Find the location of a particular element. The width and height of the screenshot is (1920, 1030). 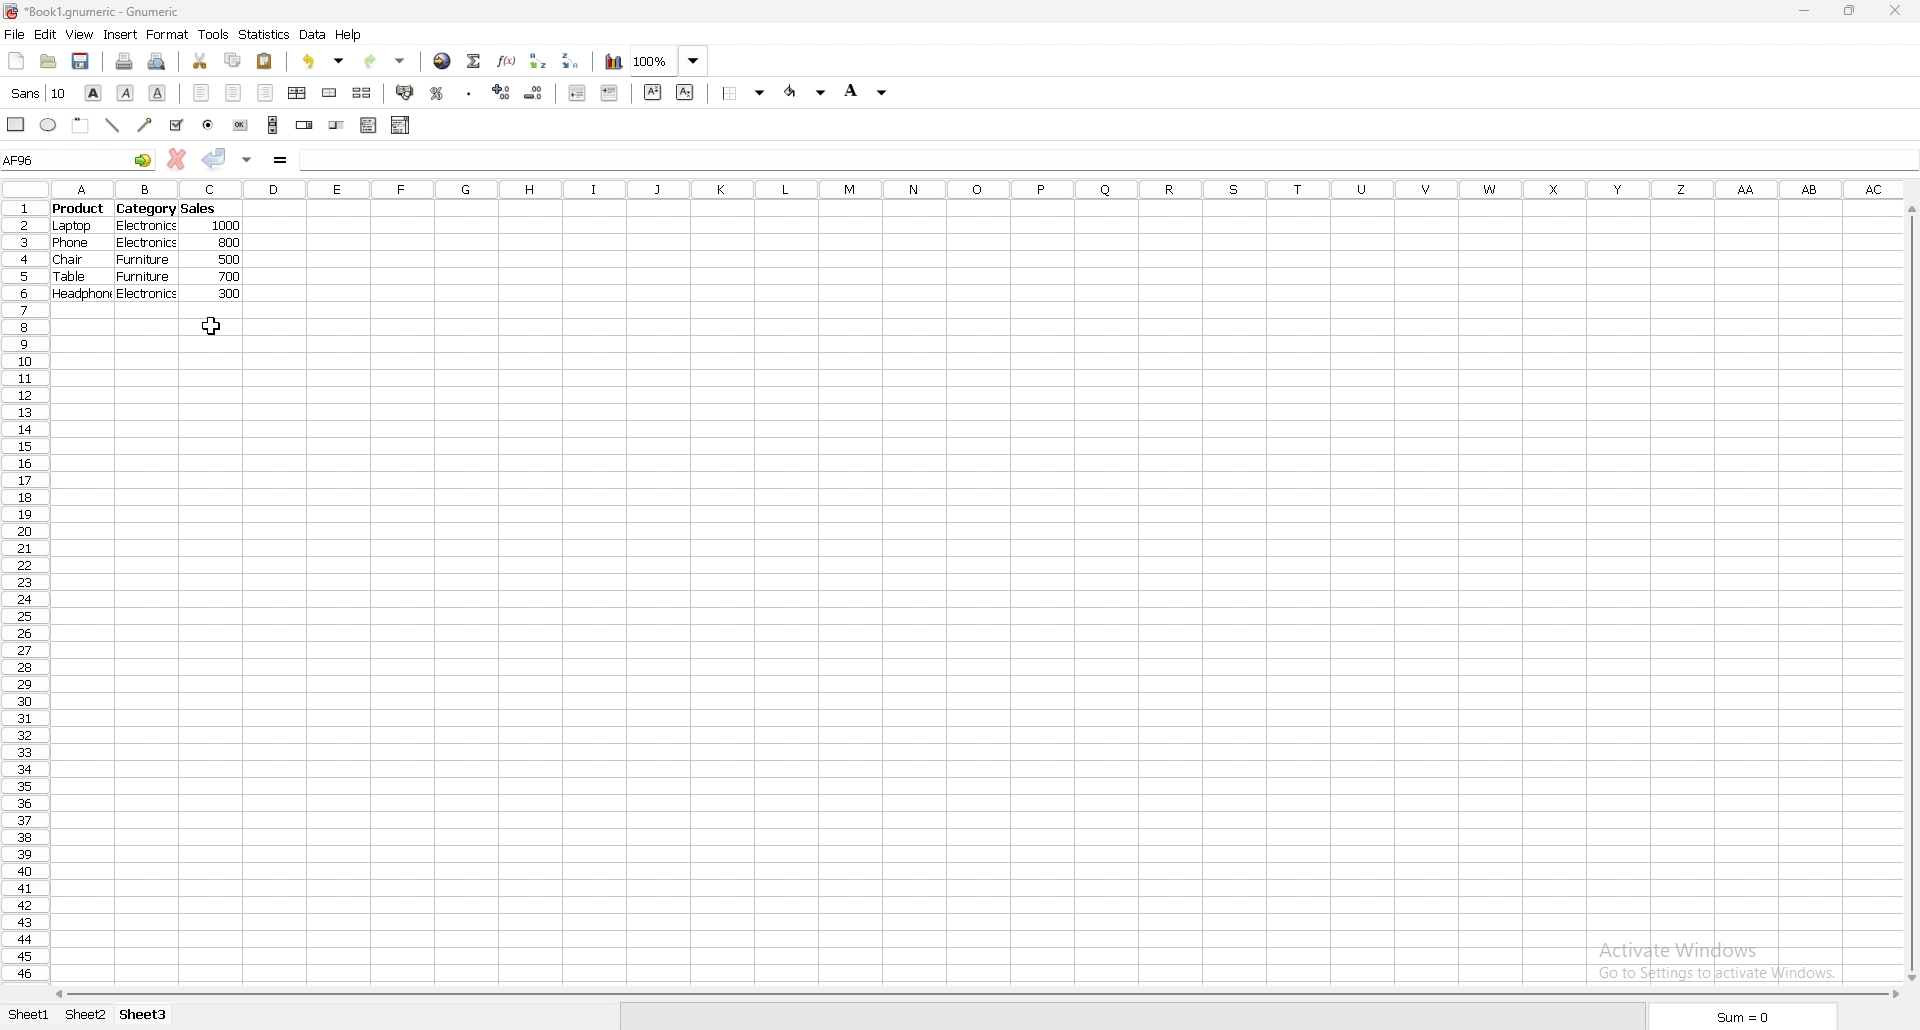

split merged cells is located at coordinates (363, 93).